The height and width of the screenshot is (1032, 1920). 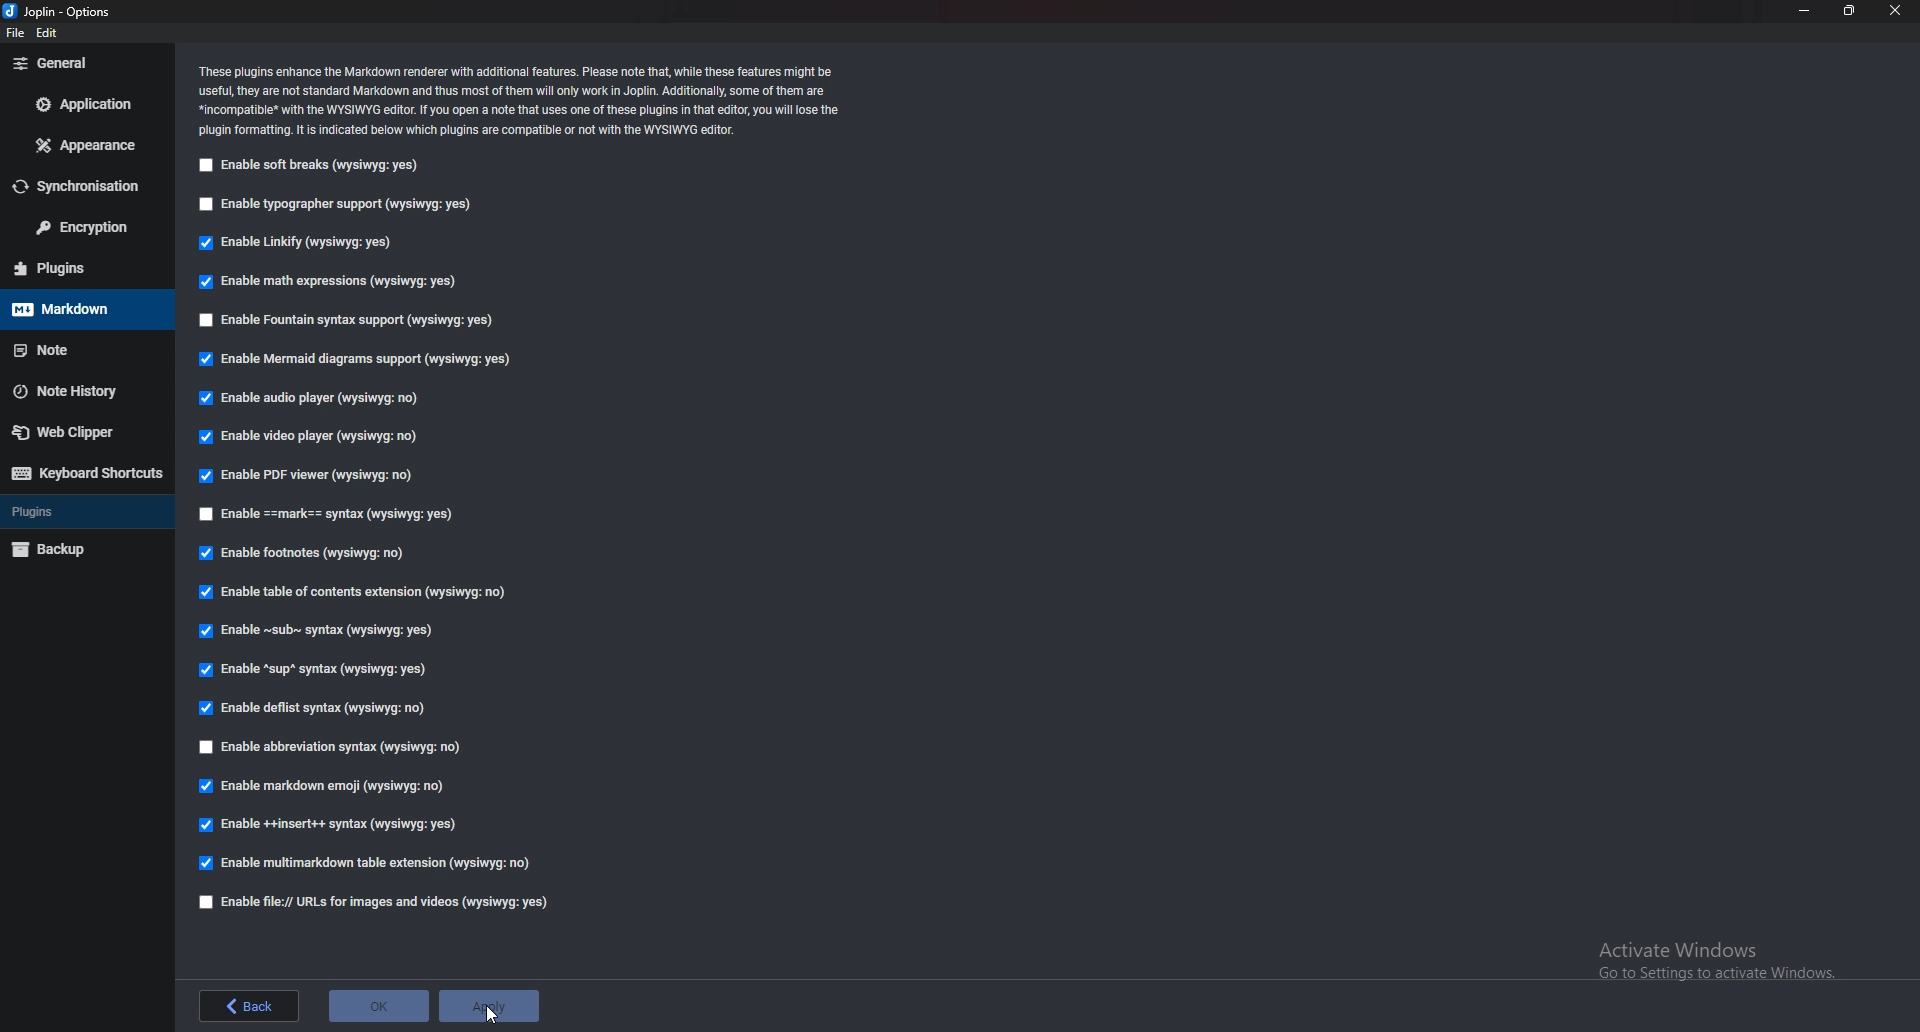 I want to click on enable typographer support, so click(x=337, y=208).